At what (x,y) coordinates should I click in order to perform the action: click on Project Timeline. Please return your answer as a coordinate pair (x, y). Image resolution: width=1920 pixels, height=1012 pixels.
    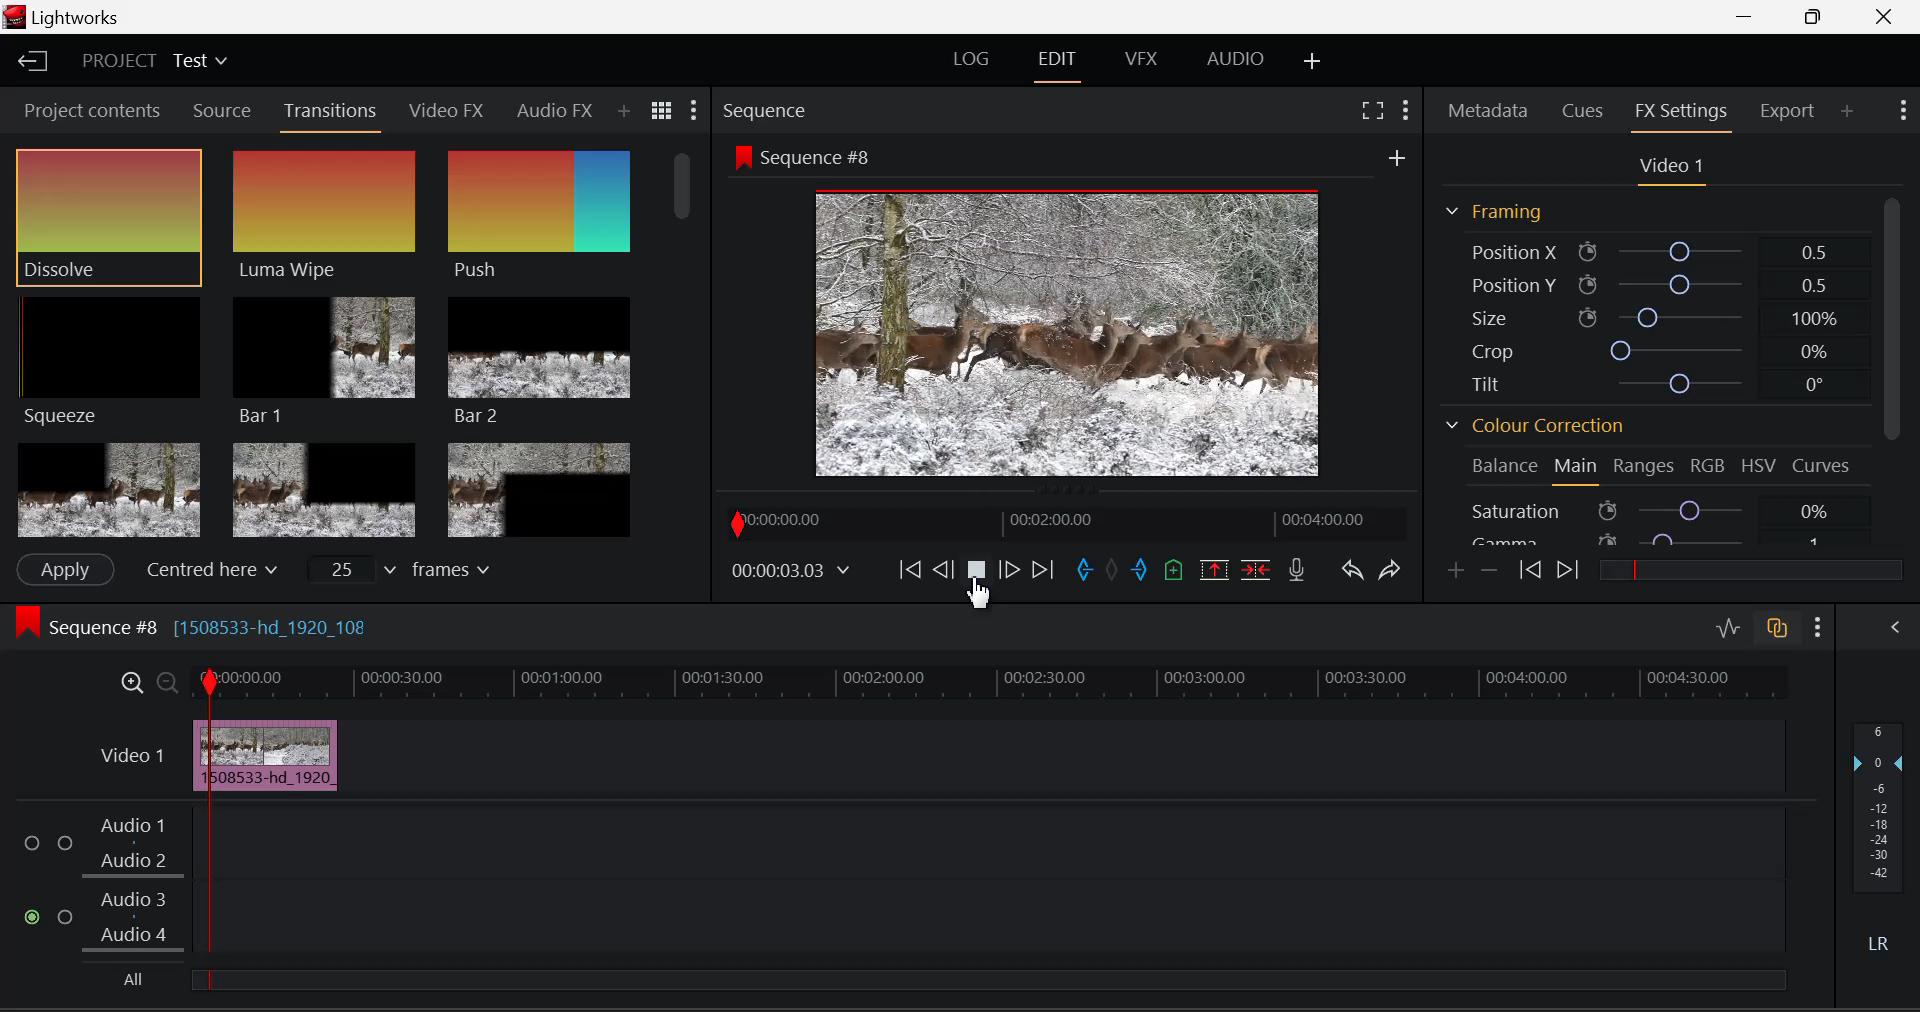
    Looking at the image, I should click on (1008, 681).